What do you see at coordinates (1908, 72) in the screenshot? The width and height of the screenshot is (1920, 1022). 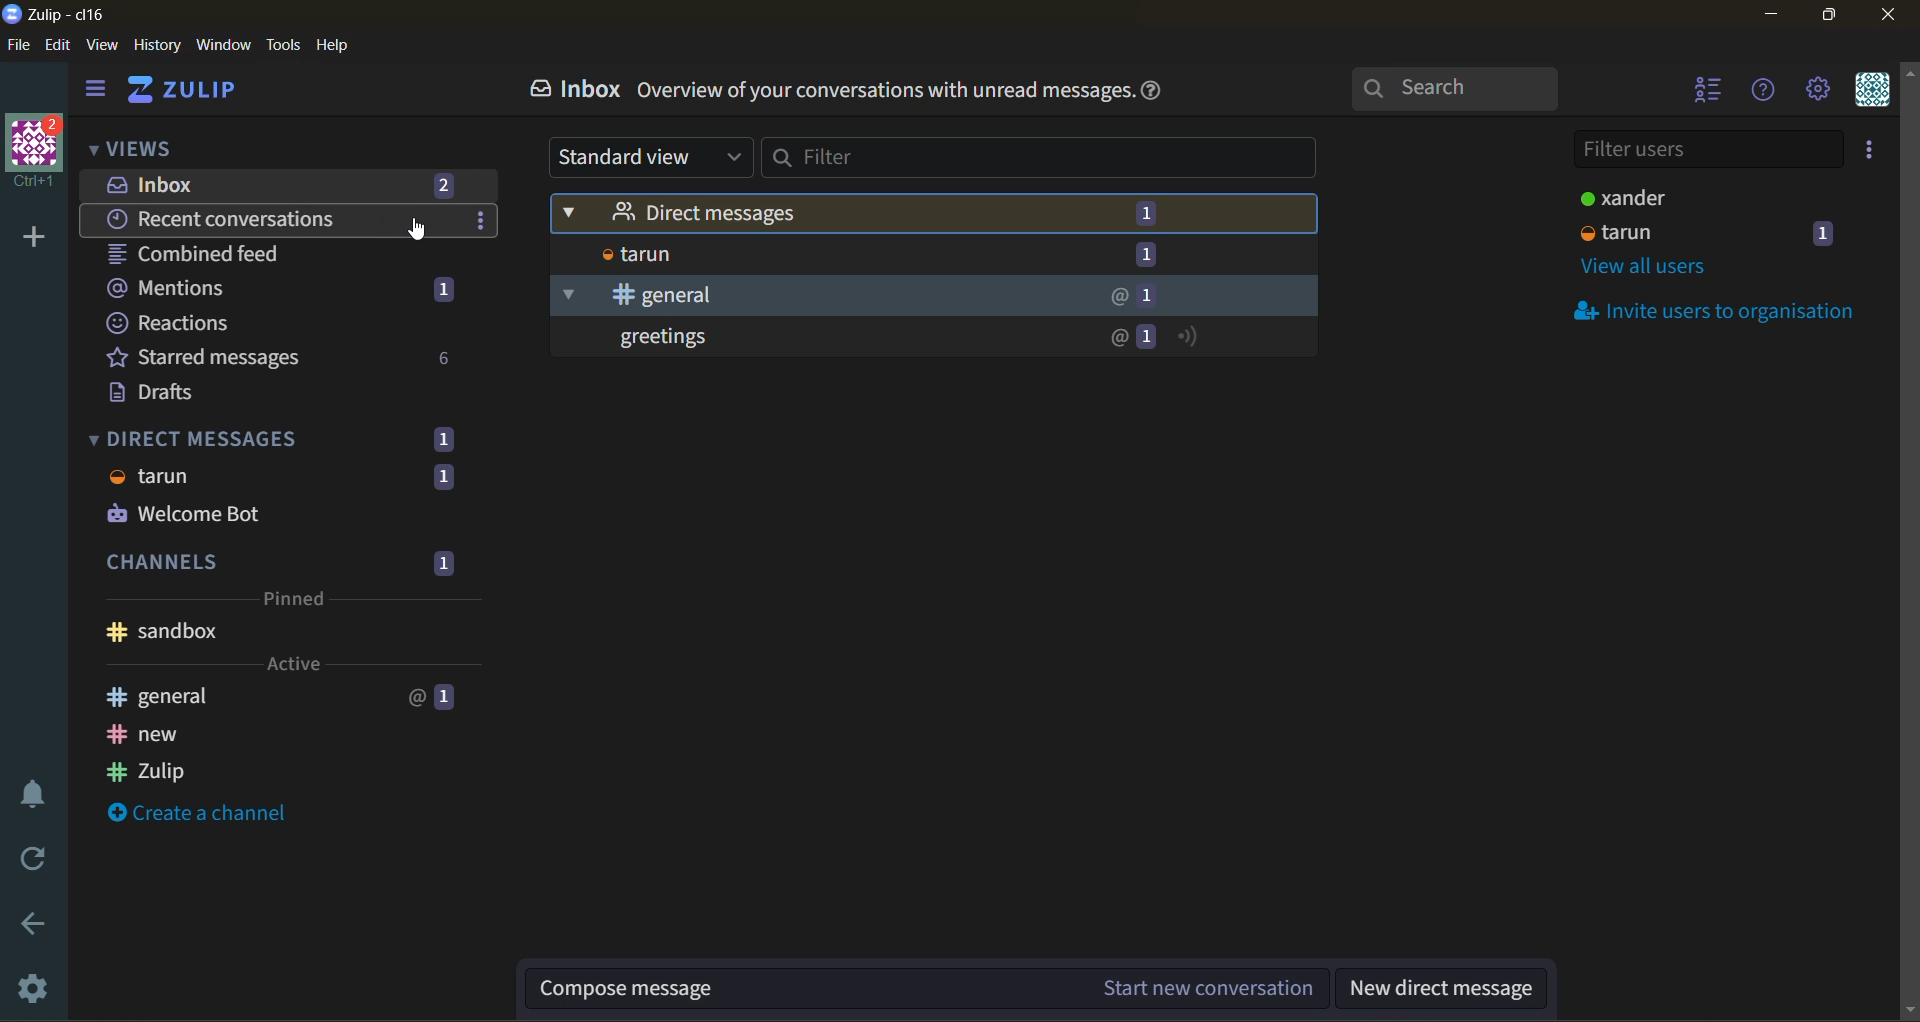 I see `scroll up` at bounding box center [1908, 72].